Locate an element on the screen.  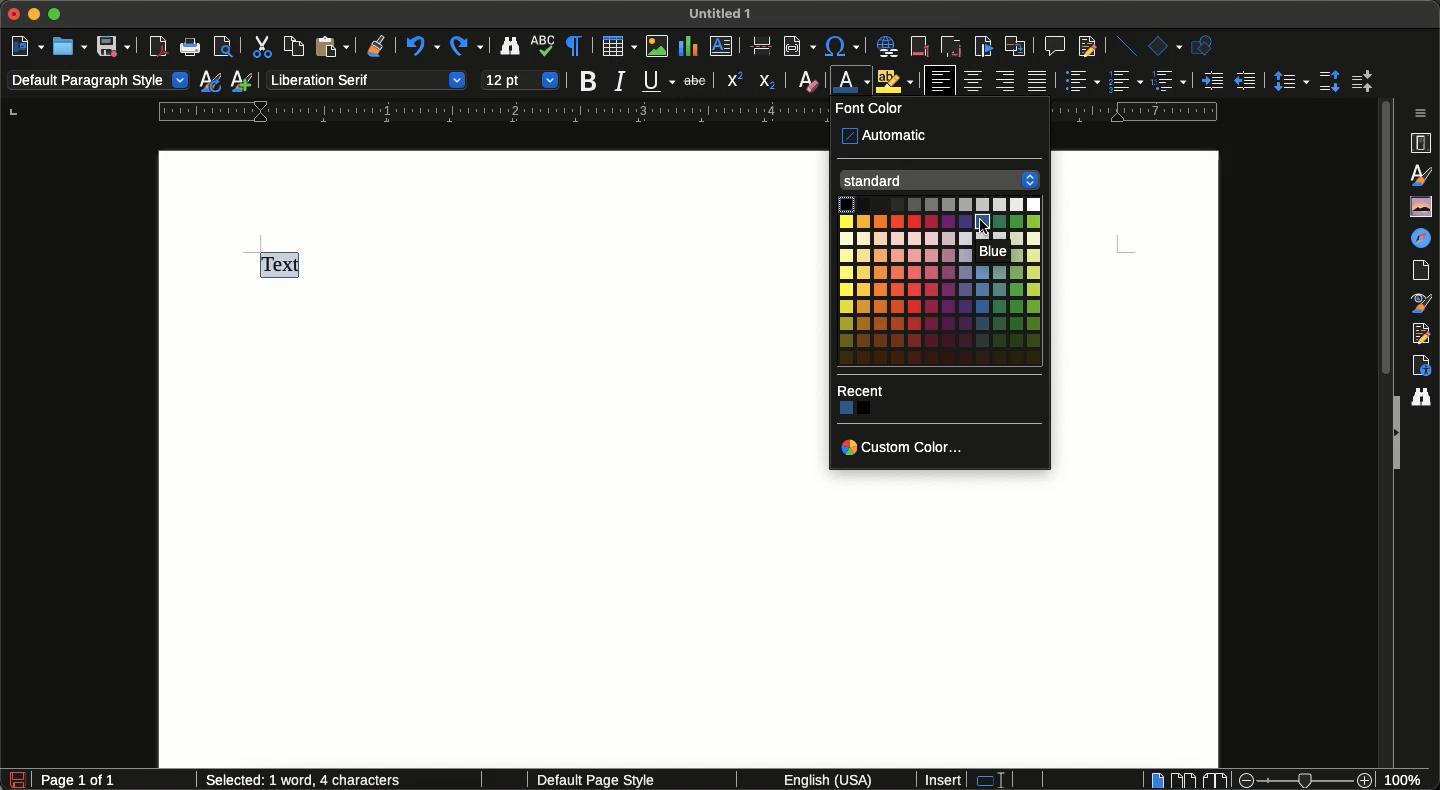
Styles is located at coordinates (1423, 175).